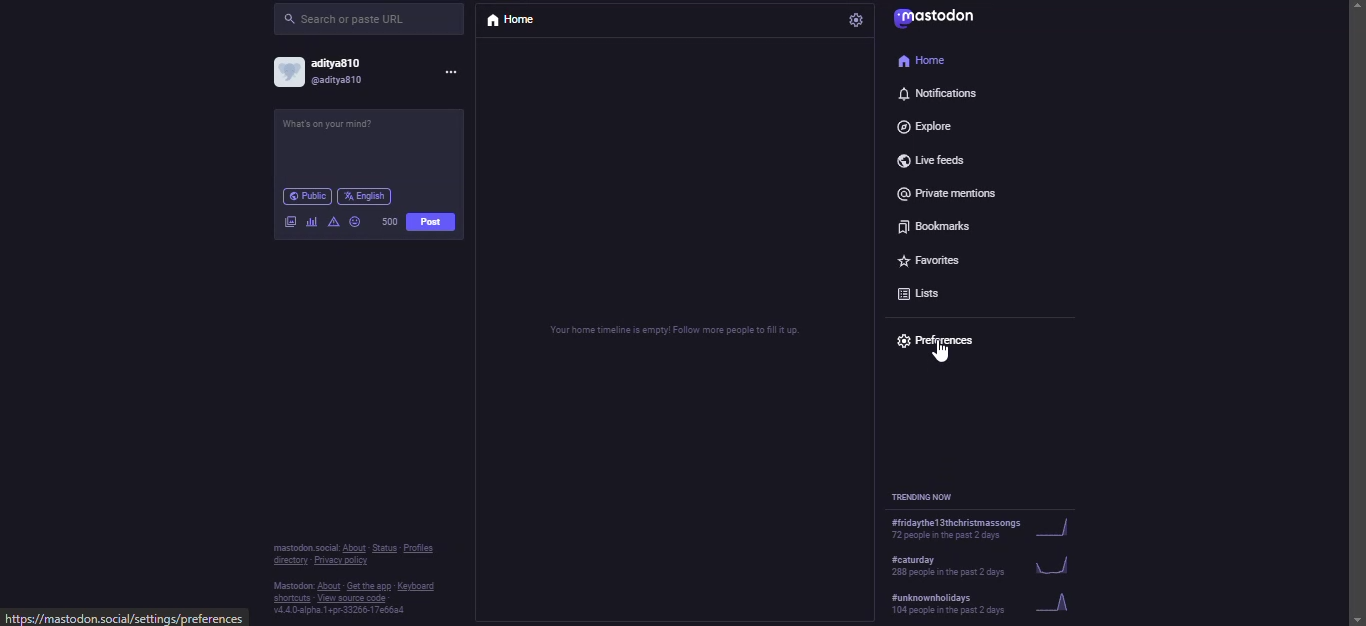 The height and width of the screenshot is (626, 1366). What do you see at coordinates (934, 17) in the screenshot?
I see `mastodon logo` at bounding box center [934, 17].